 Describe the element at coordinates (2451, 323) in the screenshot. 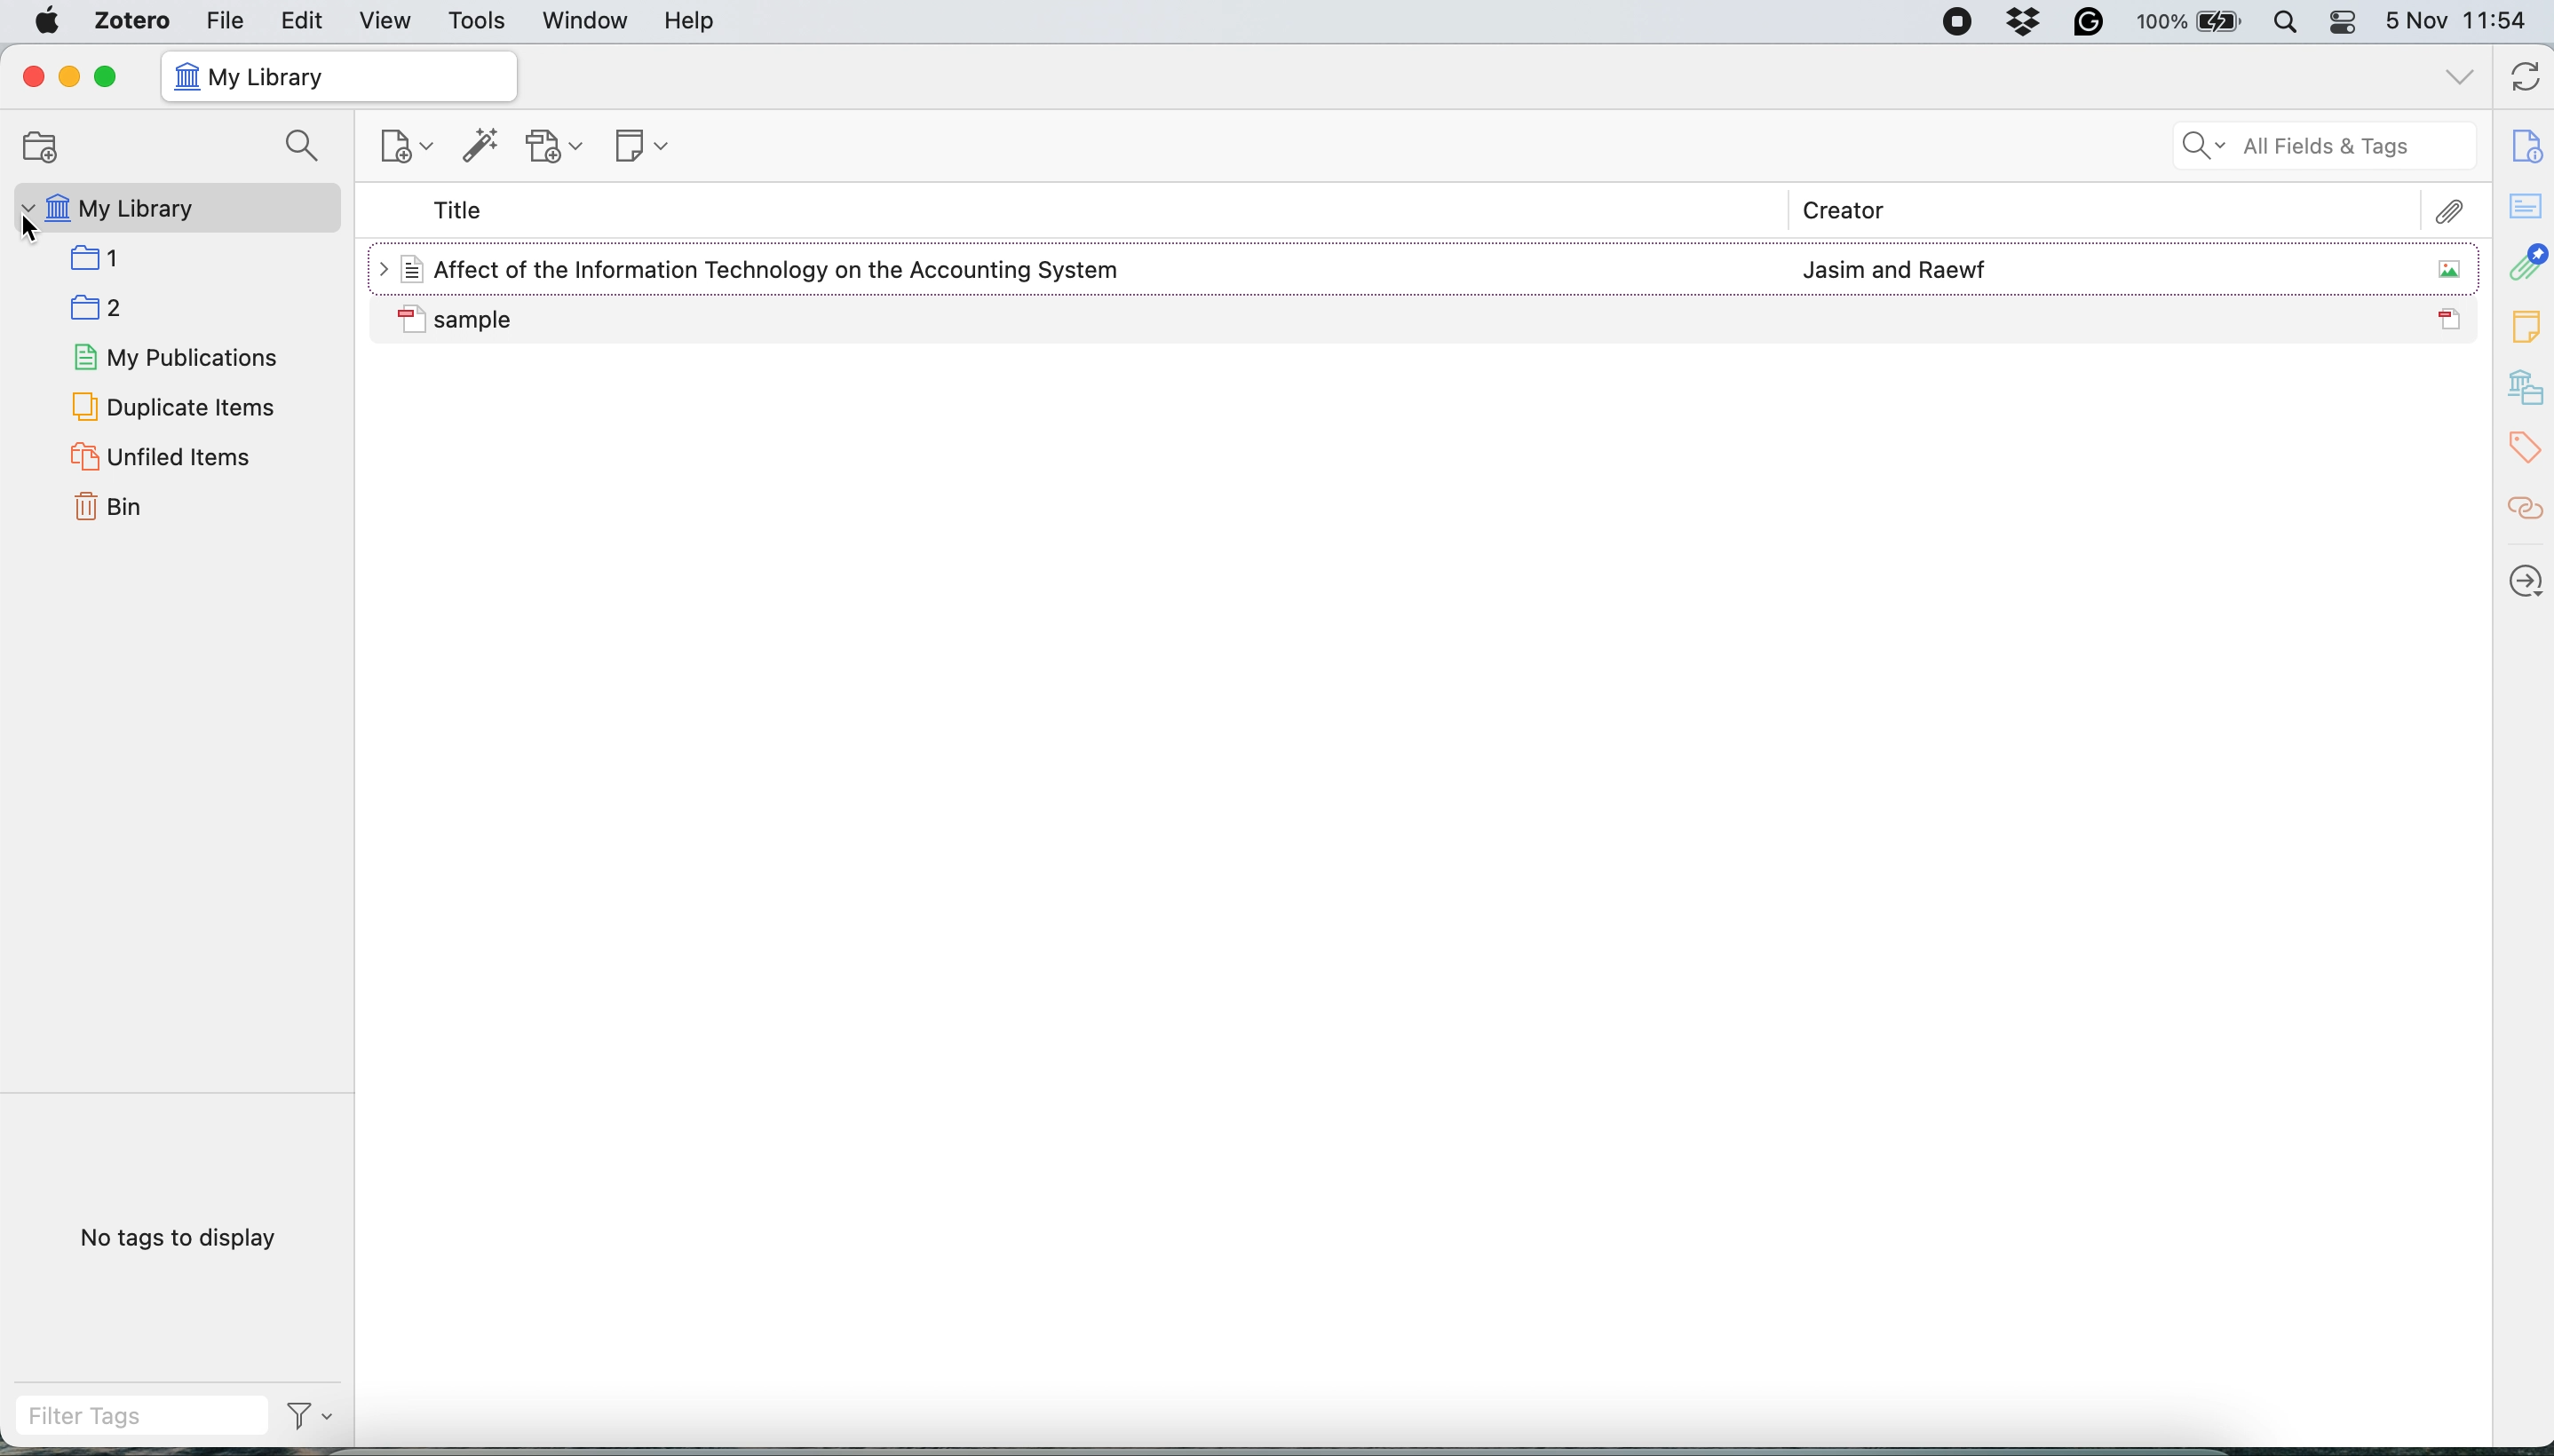

I see `PDF icon` at that location.